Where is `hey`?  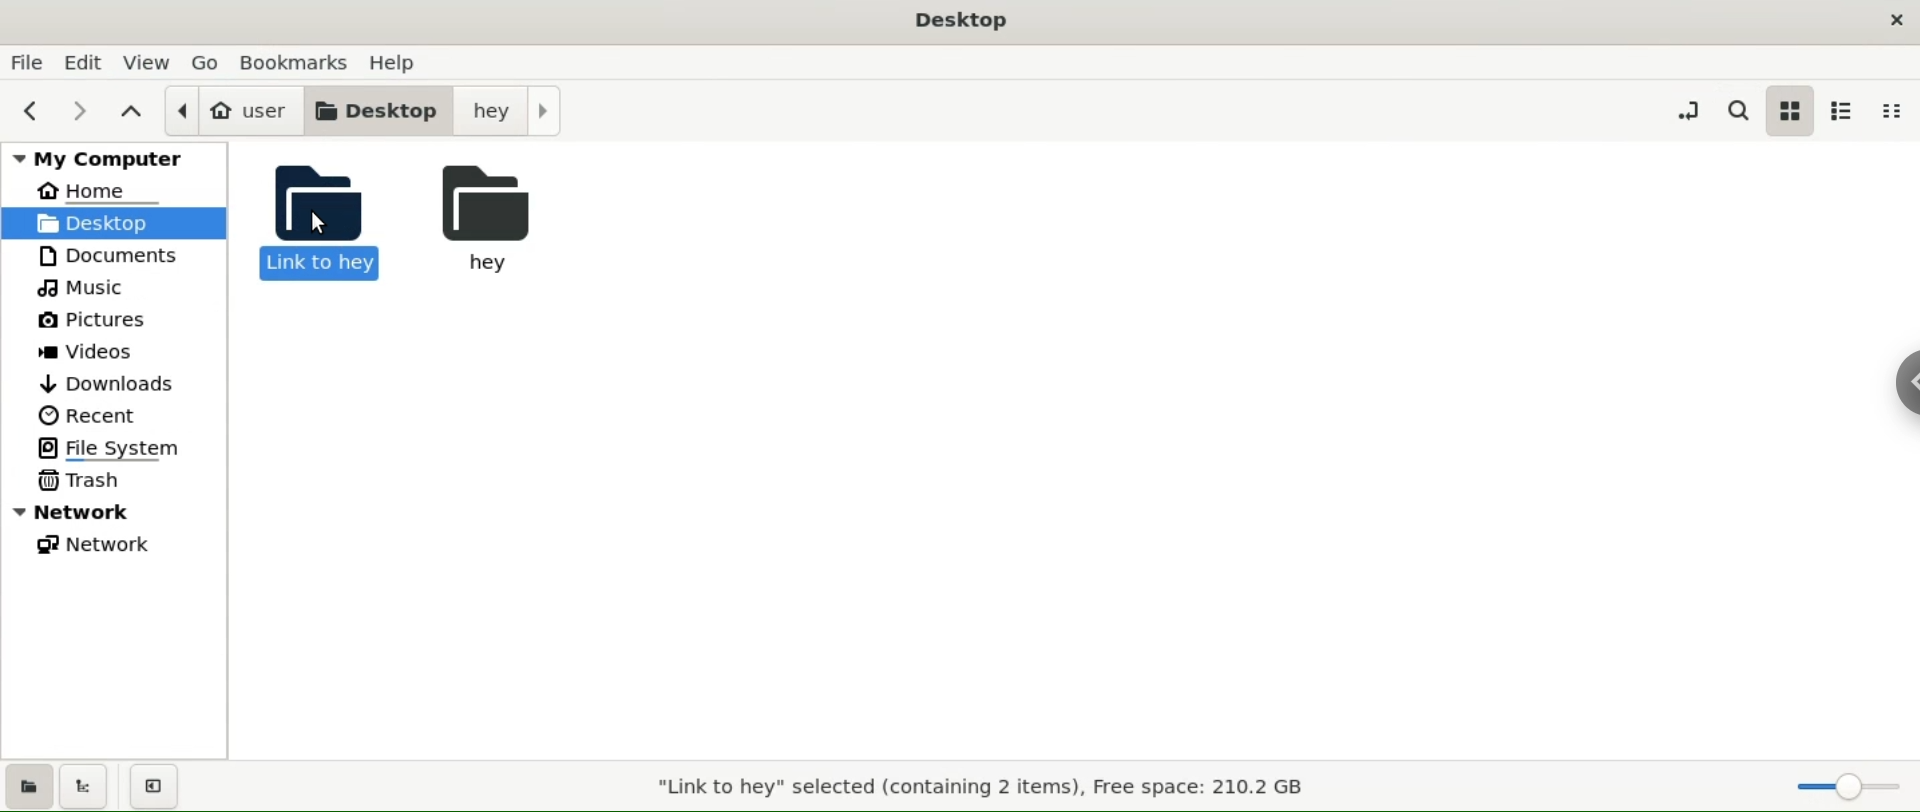 hey is located at coordinates (514, 220).